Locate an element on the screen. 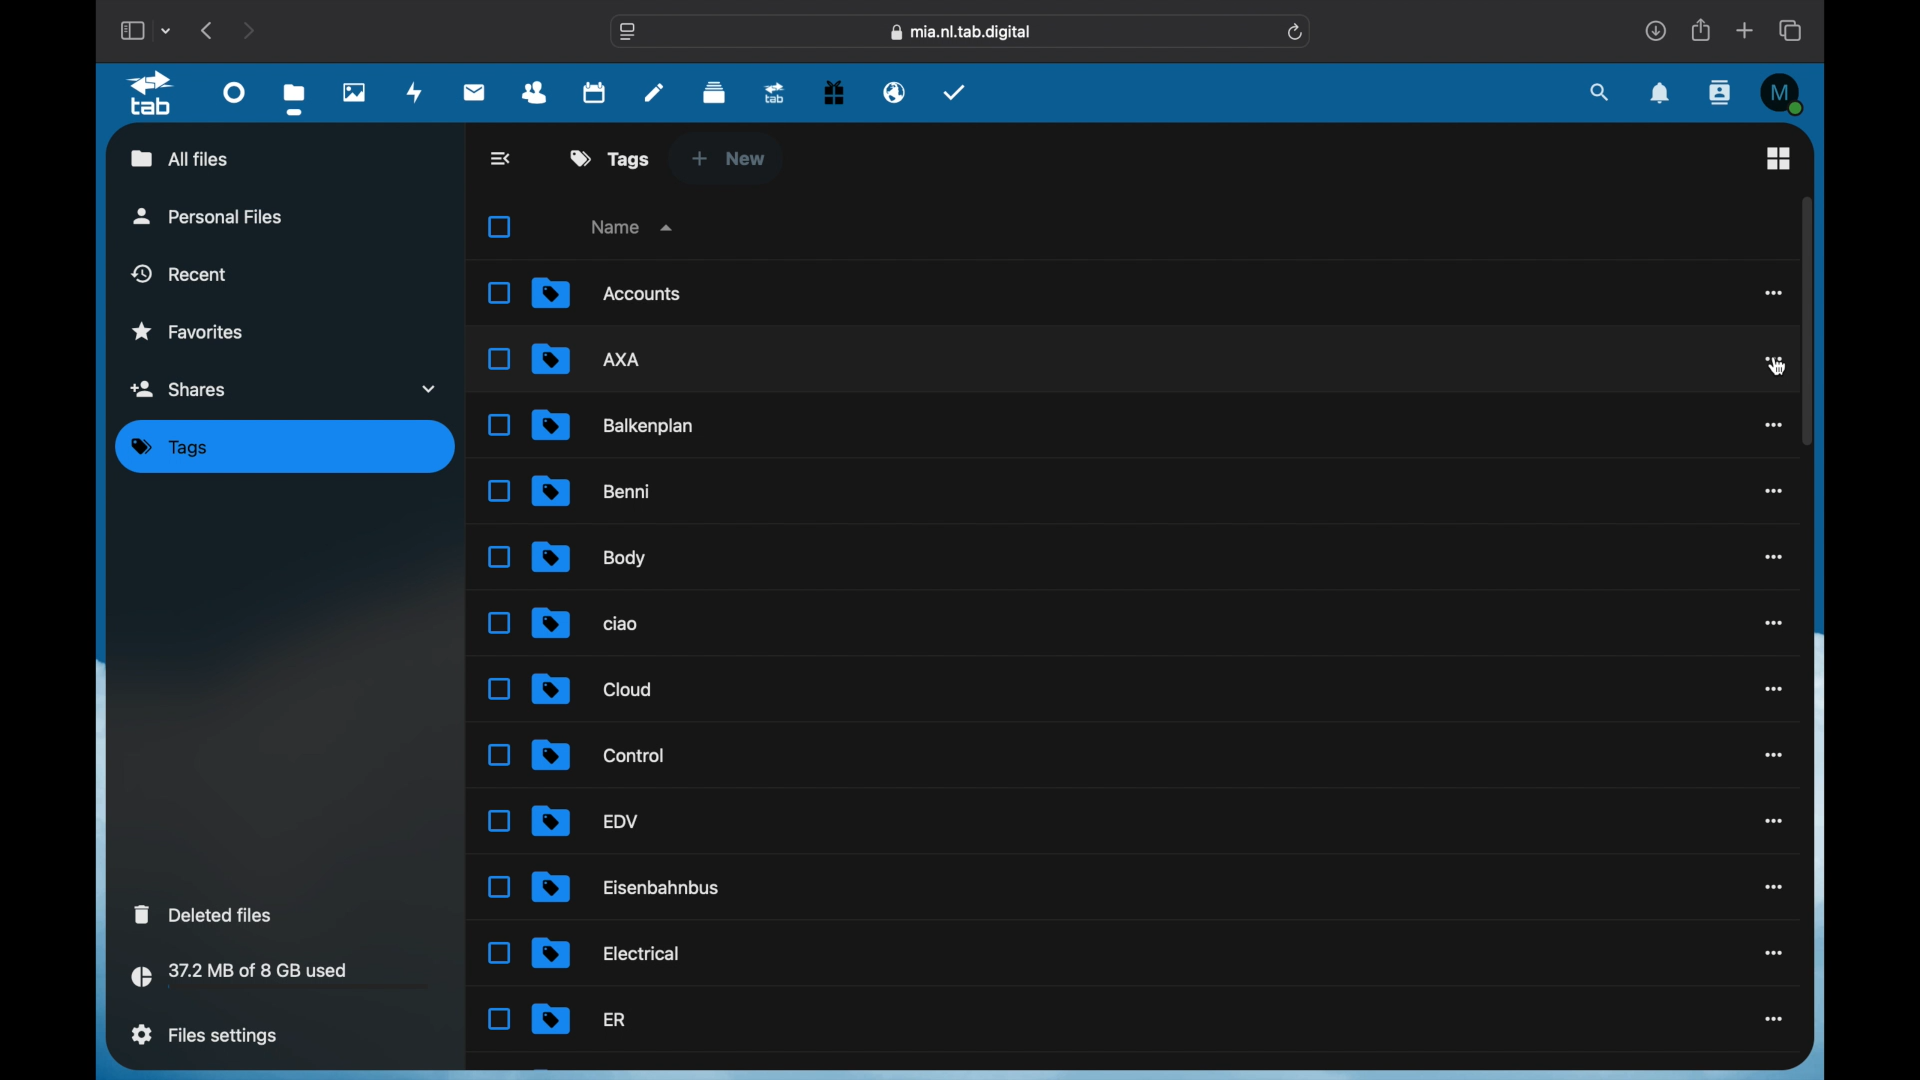  web address is located at coordinates (961, 33).